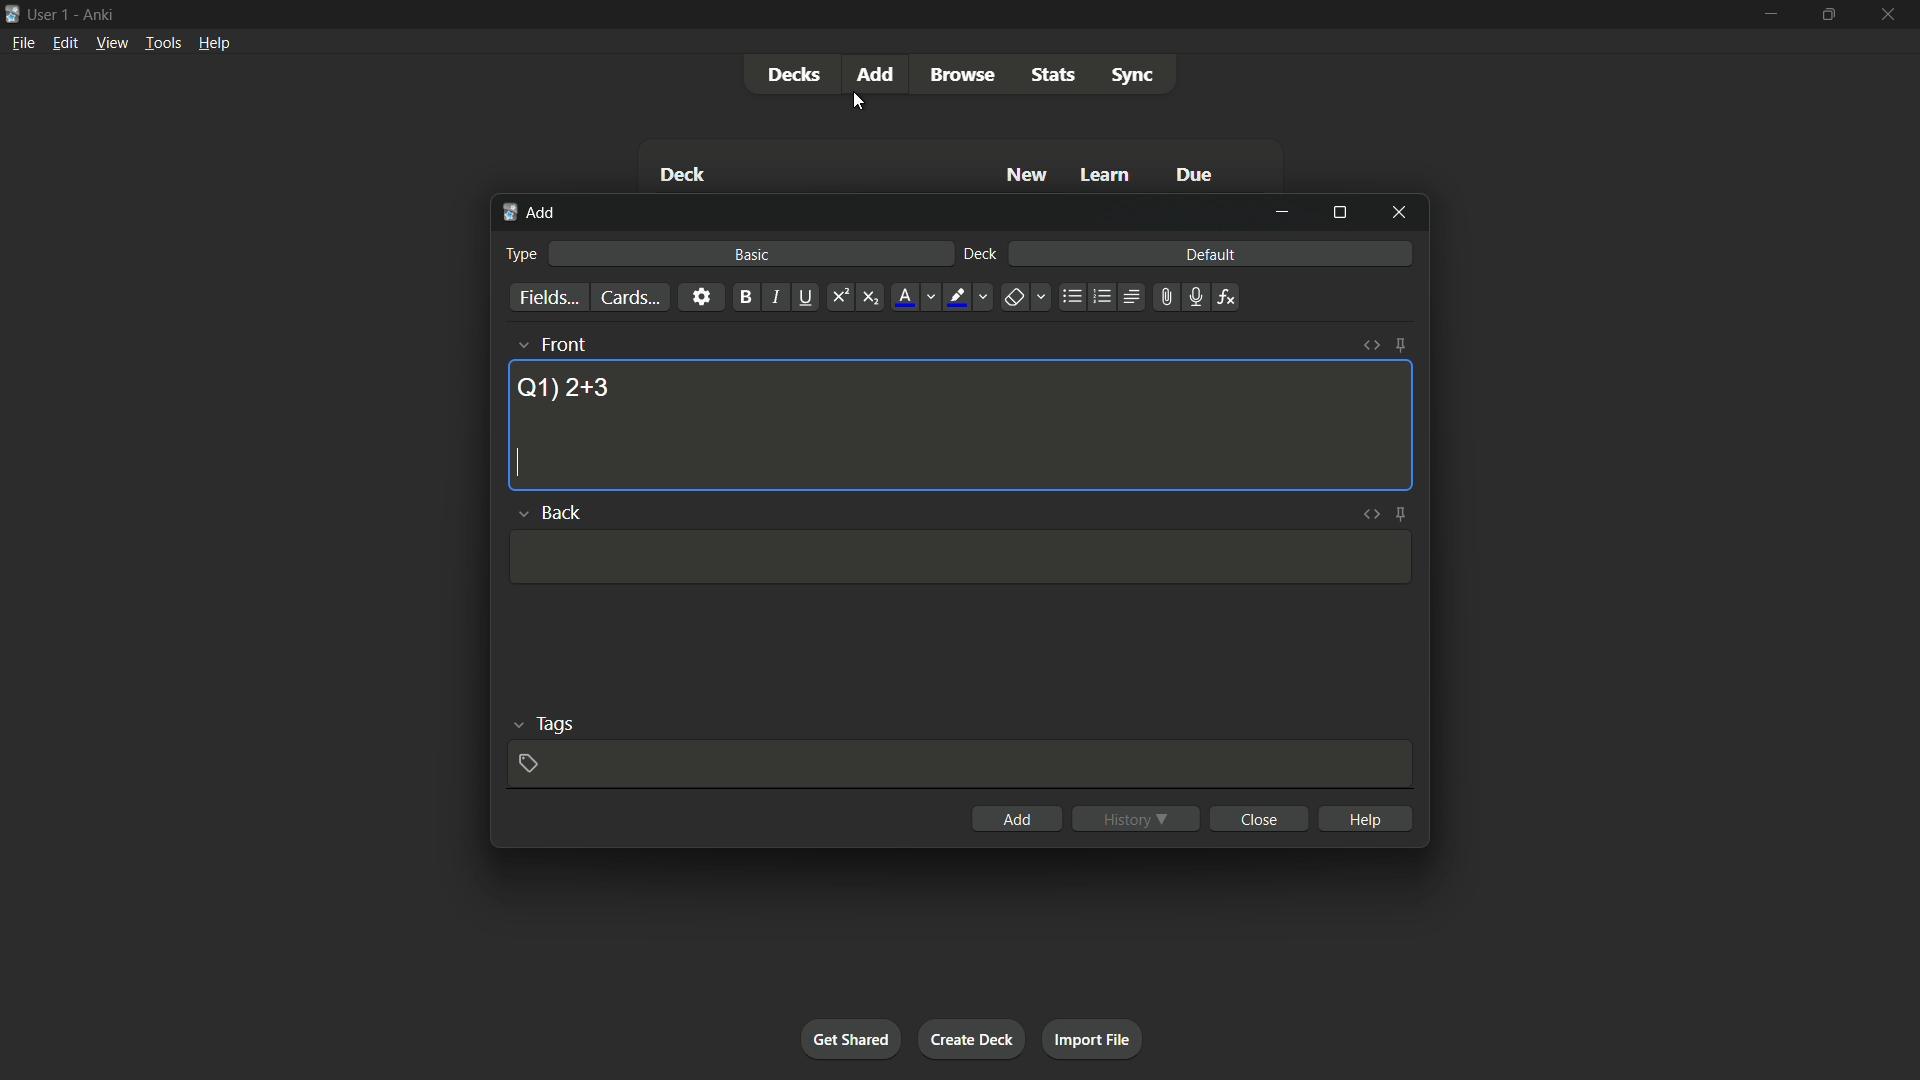 This screenshot has height=1080, width=1920. What do you see at coordinates (519, 254) in the screenshot?
I see `type` at bounding box center [519, 254].